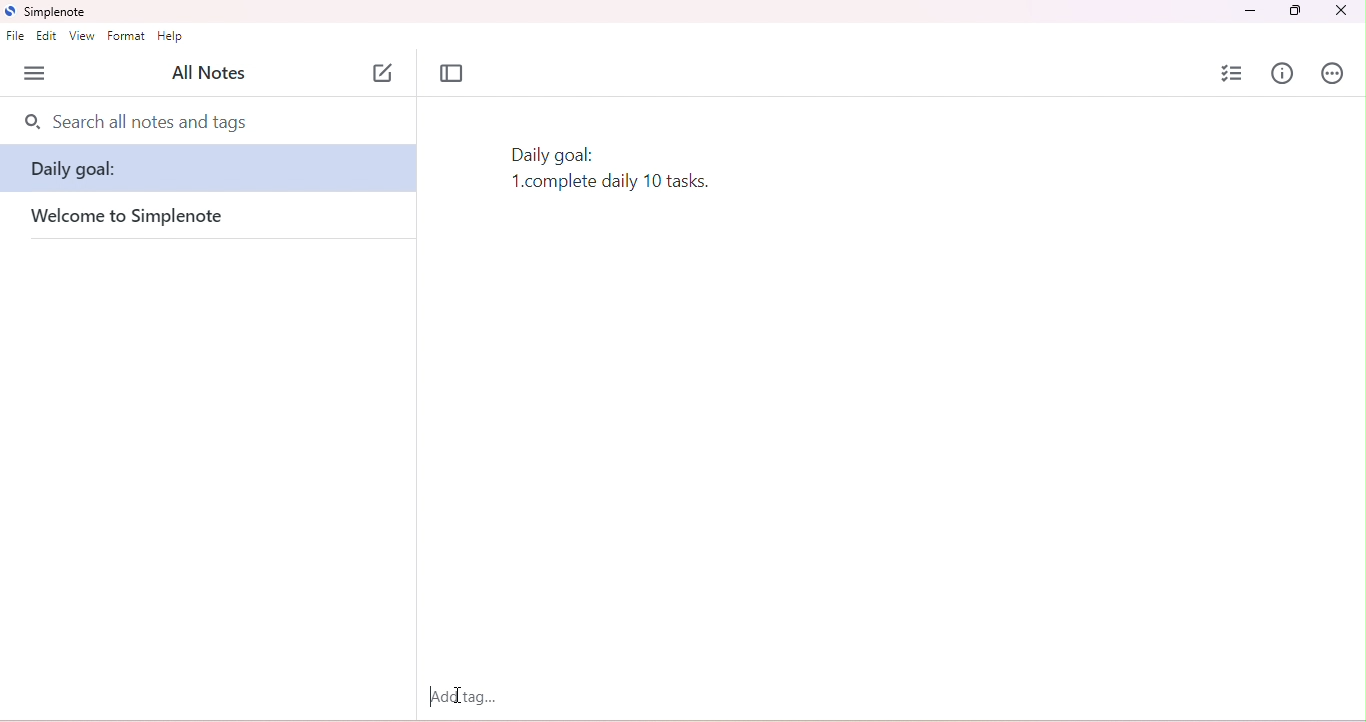  What do you see at coordinates (149, 122) in the screenshot?
I see `search all nots and tags` at bounding box center [149, 122].